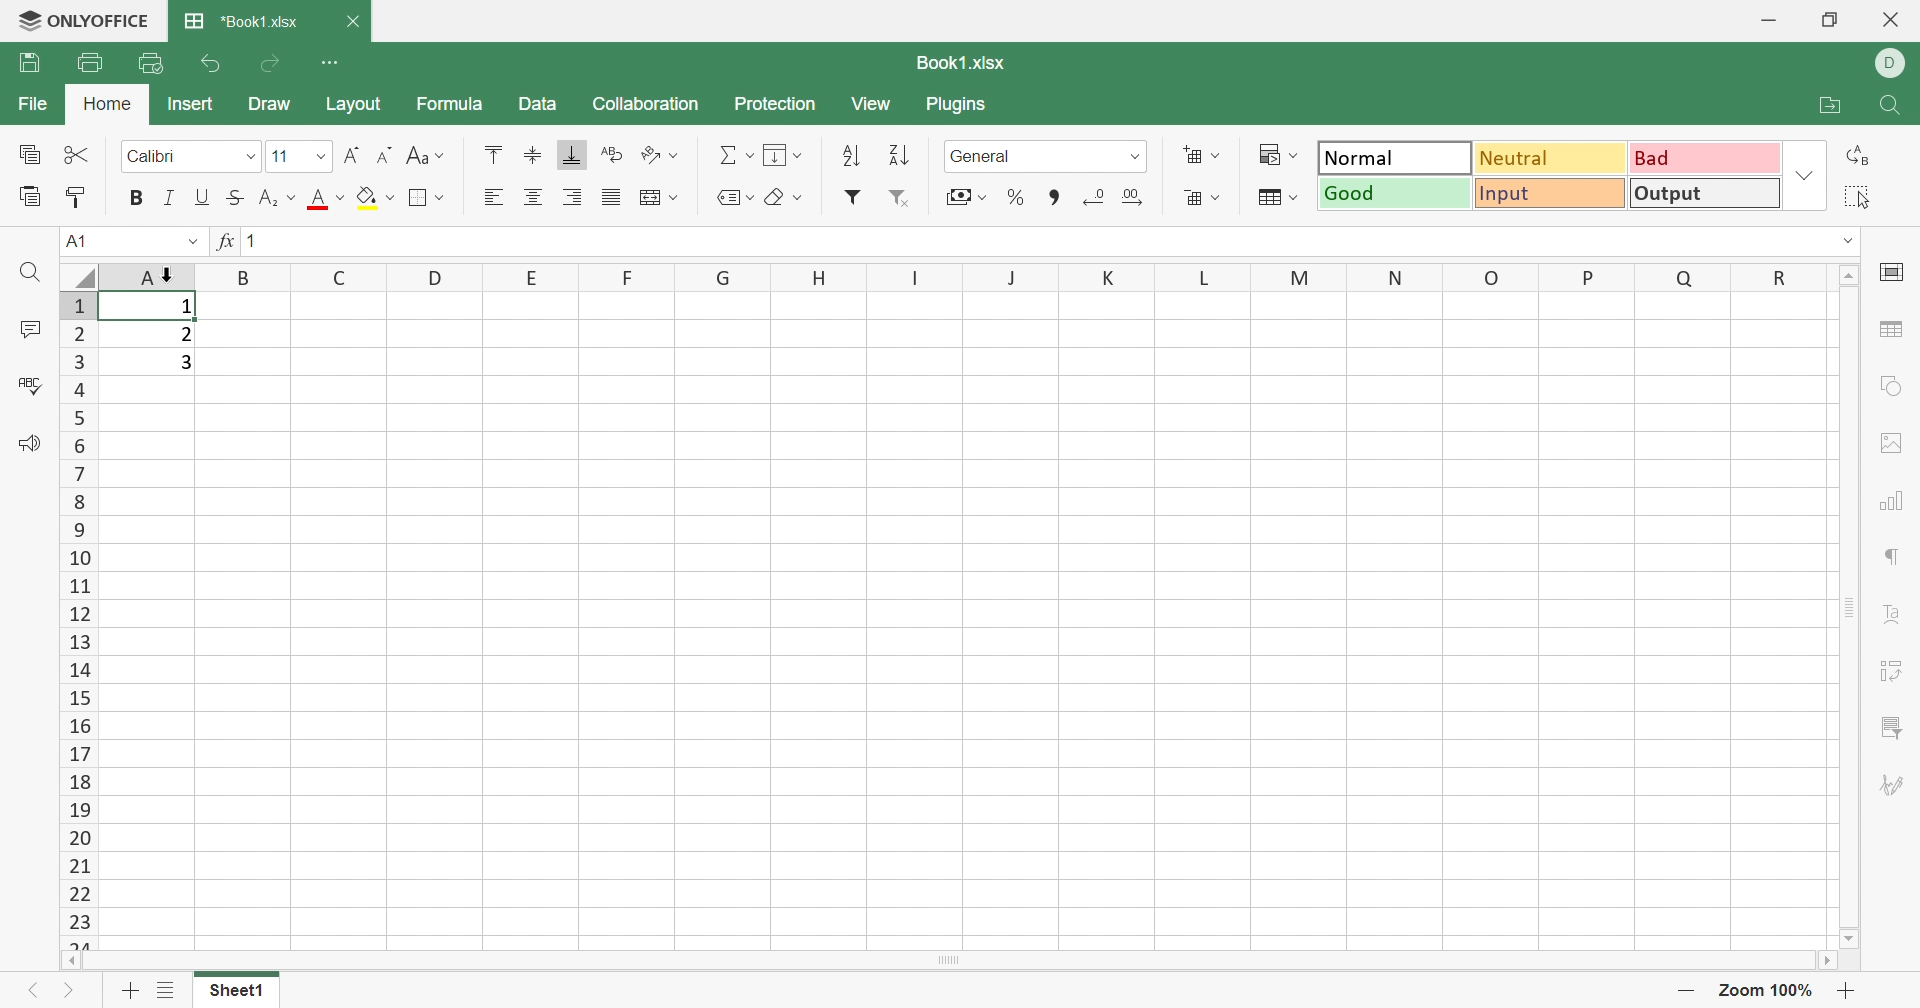 The width and height of the screenshot is (1920, 1008). Describe the element at coordinates (1891, 786) in the screenshot. I see `Signature settings` at that location.